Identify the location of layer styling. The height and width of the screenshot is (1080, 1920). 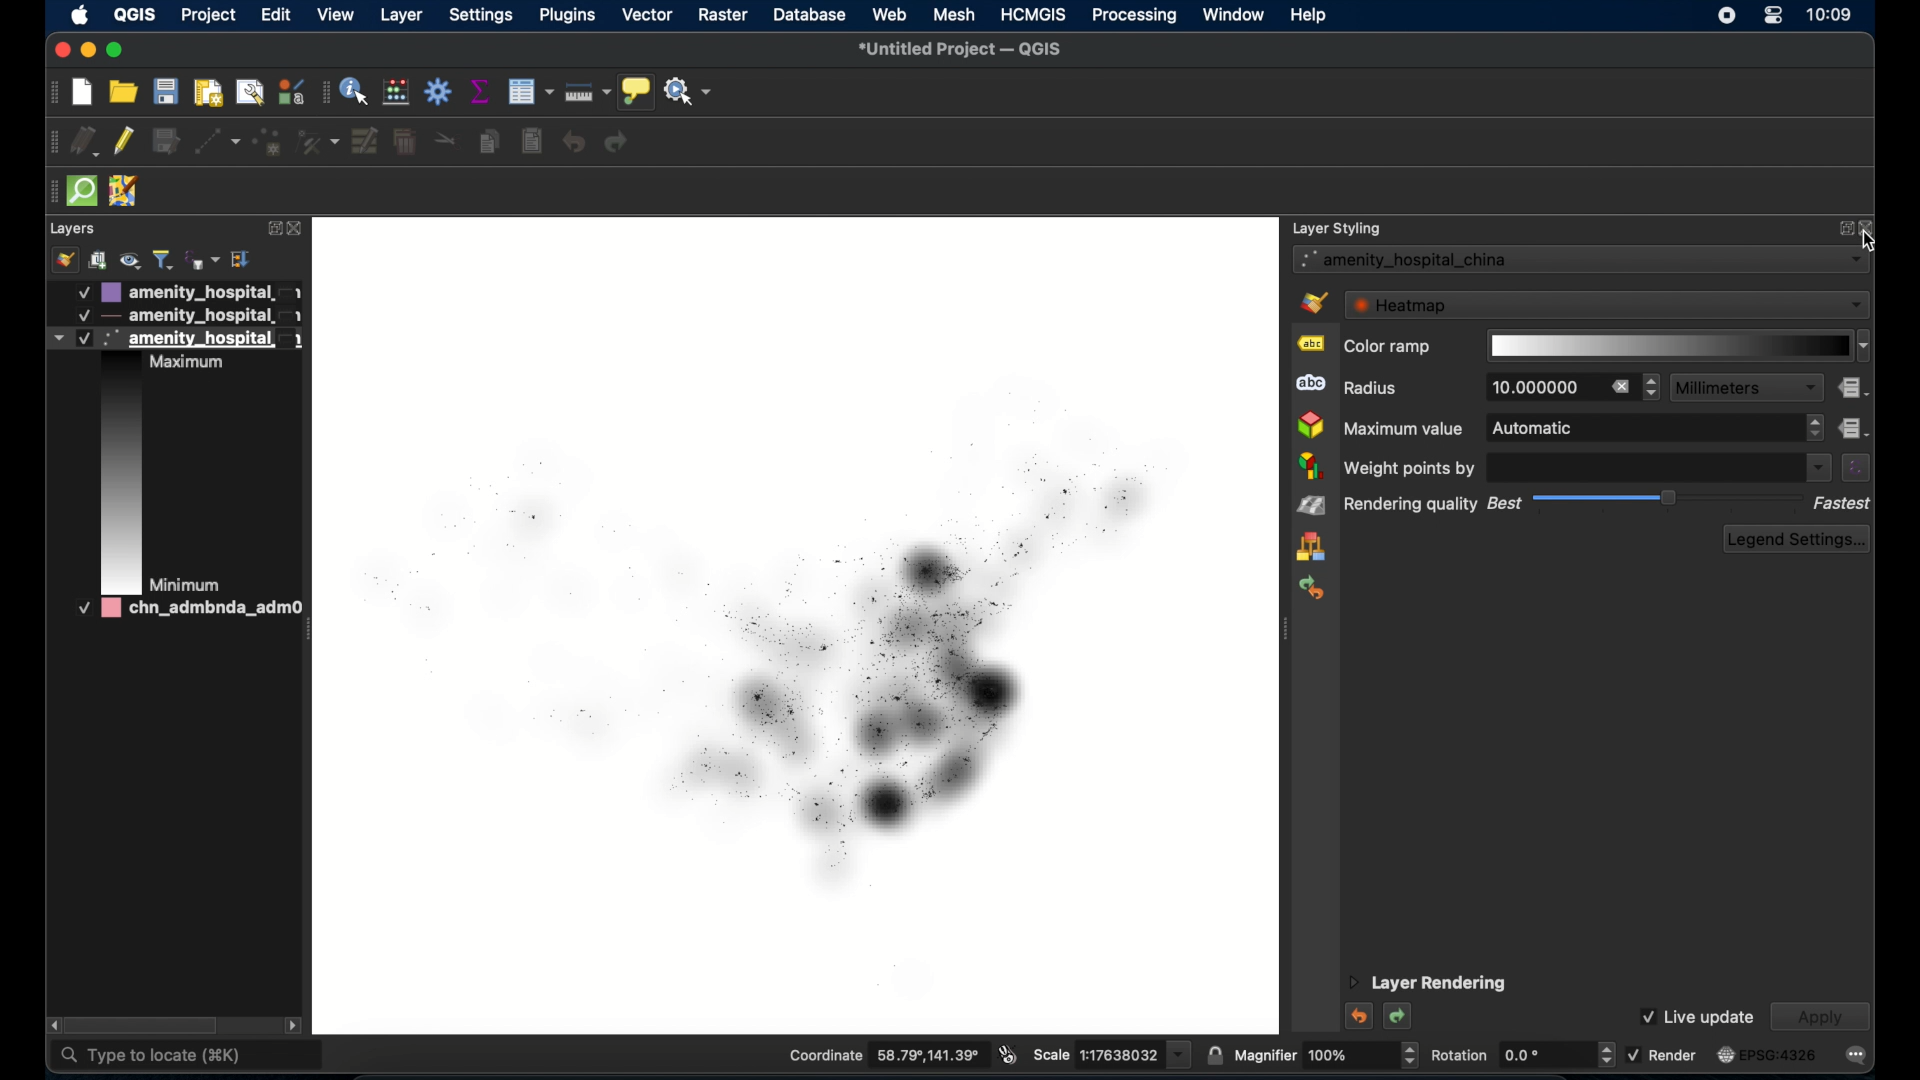
(1339, 227).